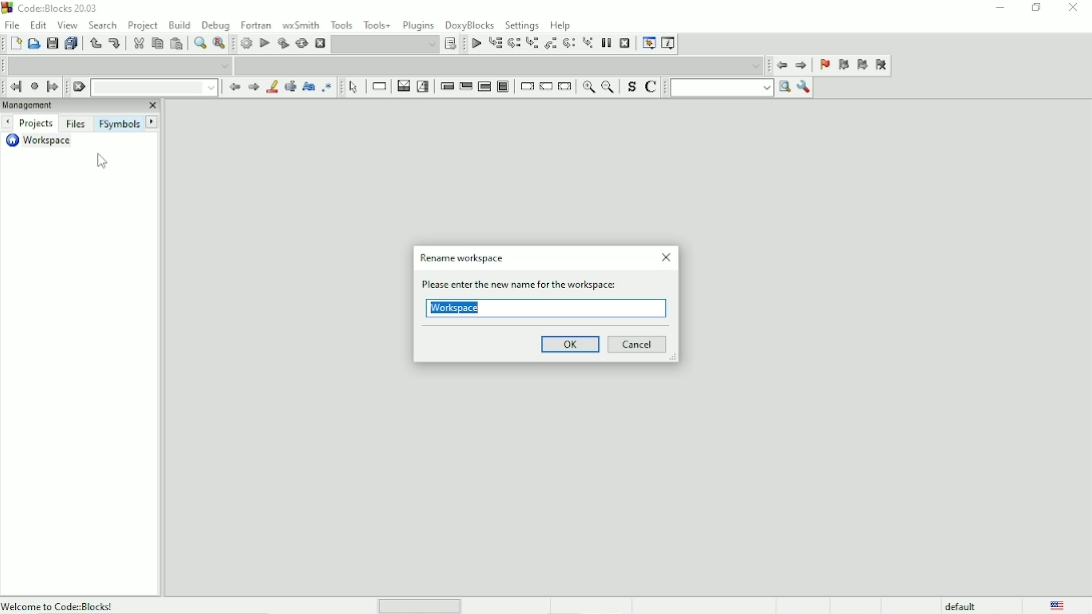 This screenshot has width=1092, height=614. What do you see at coordinates (514, 44) in the screenshot?
I see `Next line` at bounding box center [514, 44].